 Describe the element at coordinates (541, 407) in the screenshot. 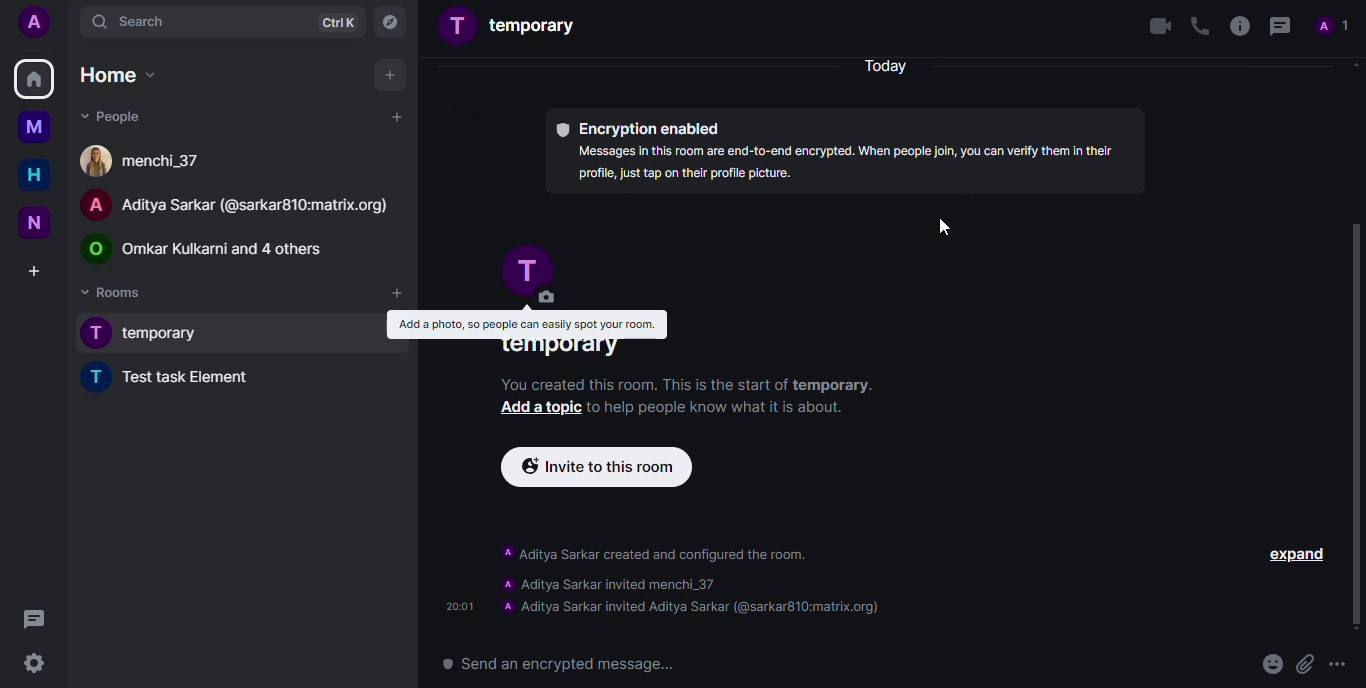

I see `Add a topic` at that location.